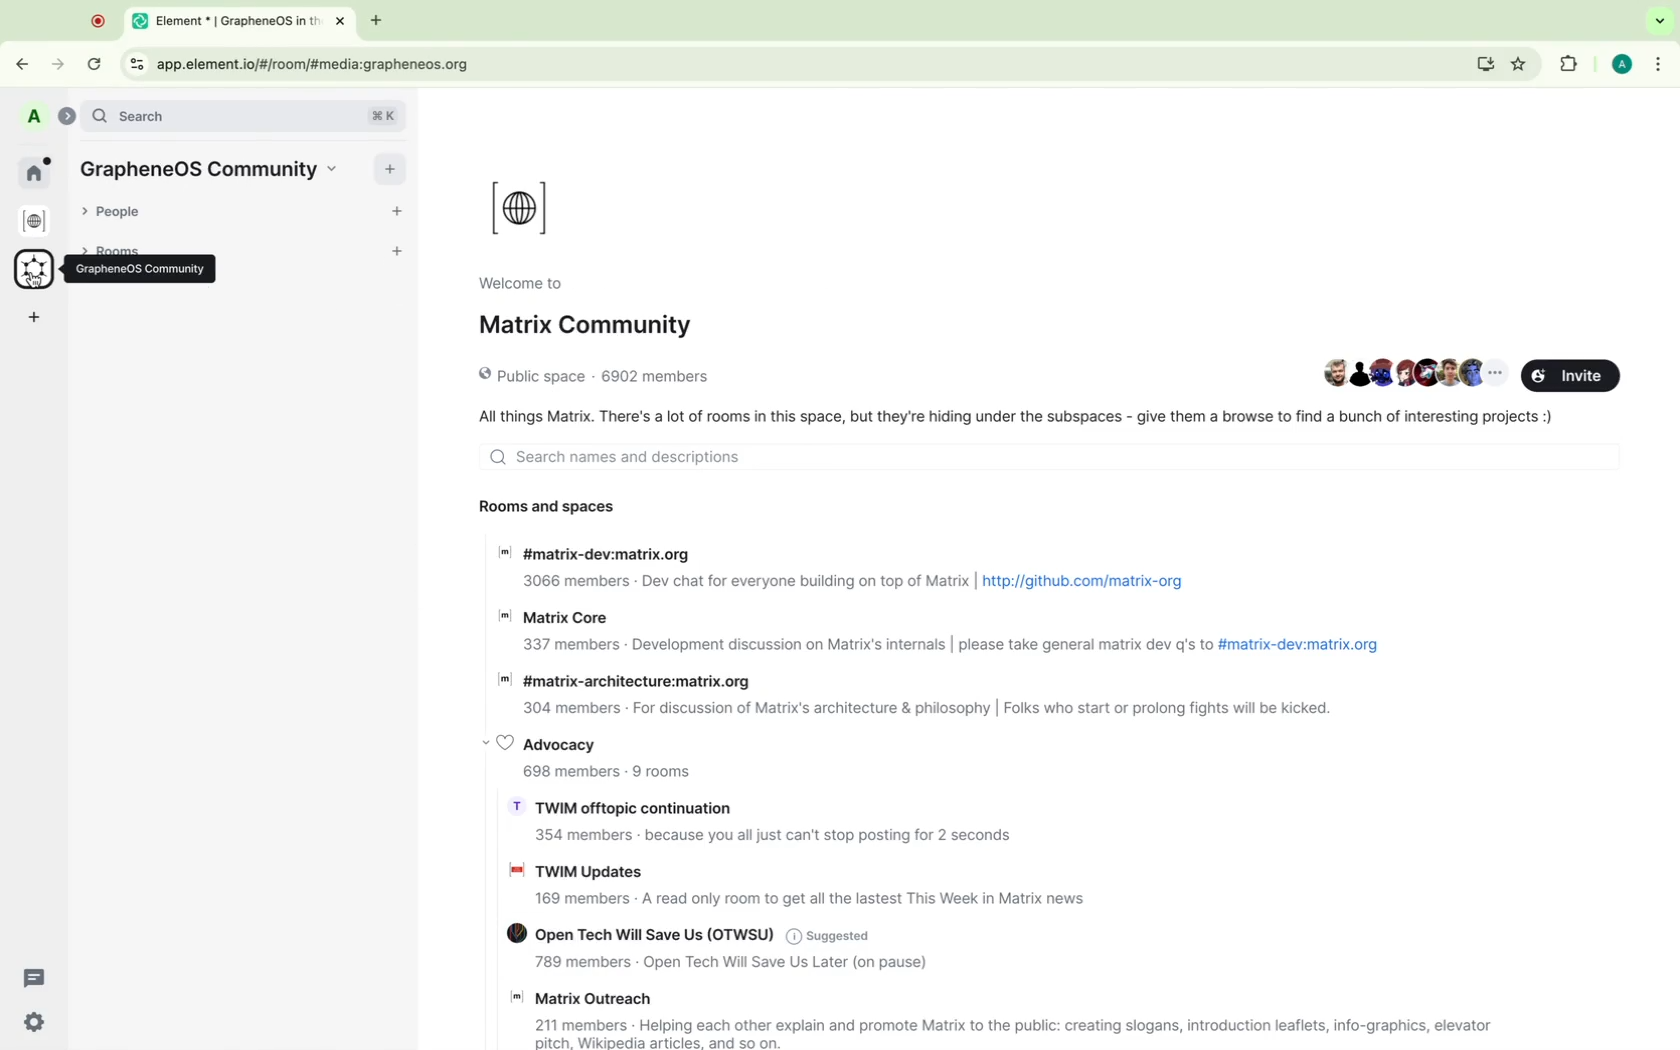  I want to click on home, so click(38, 171).